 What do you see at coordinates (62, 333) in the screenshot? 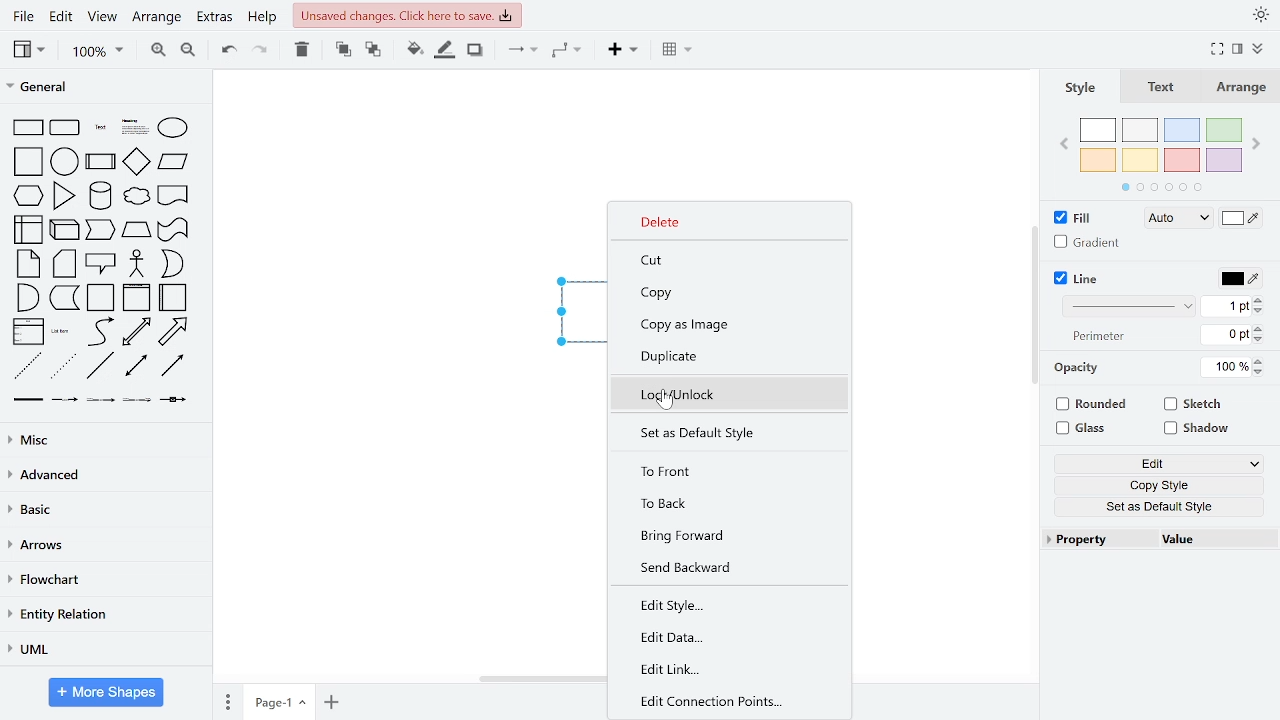
I see `list item` at bounding box center [62, 333].